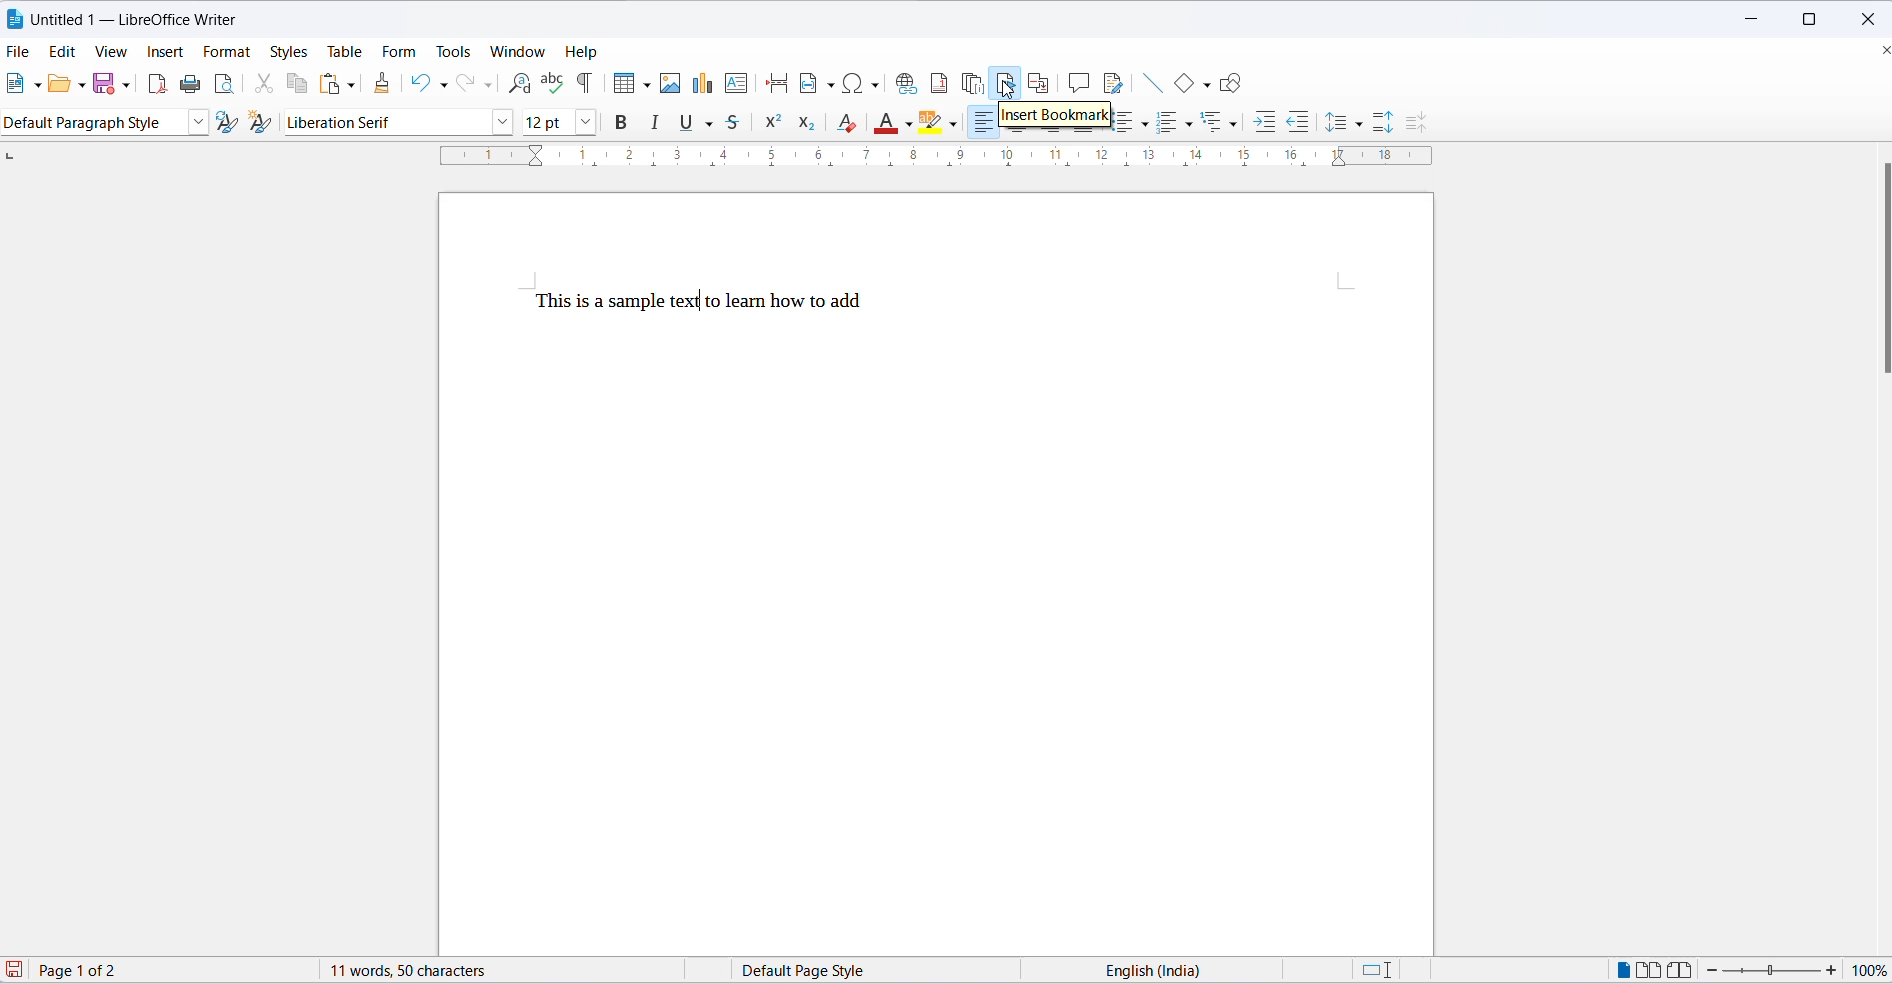  What do you see at coordinates (1365, 125) in the screenshot?
I see `line spacing options` at bounding box center [1365, 125].